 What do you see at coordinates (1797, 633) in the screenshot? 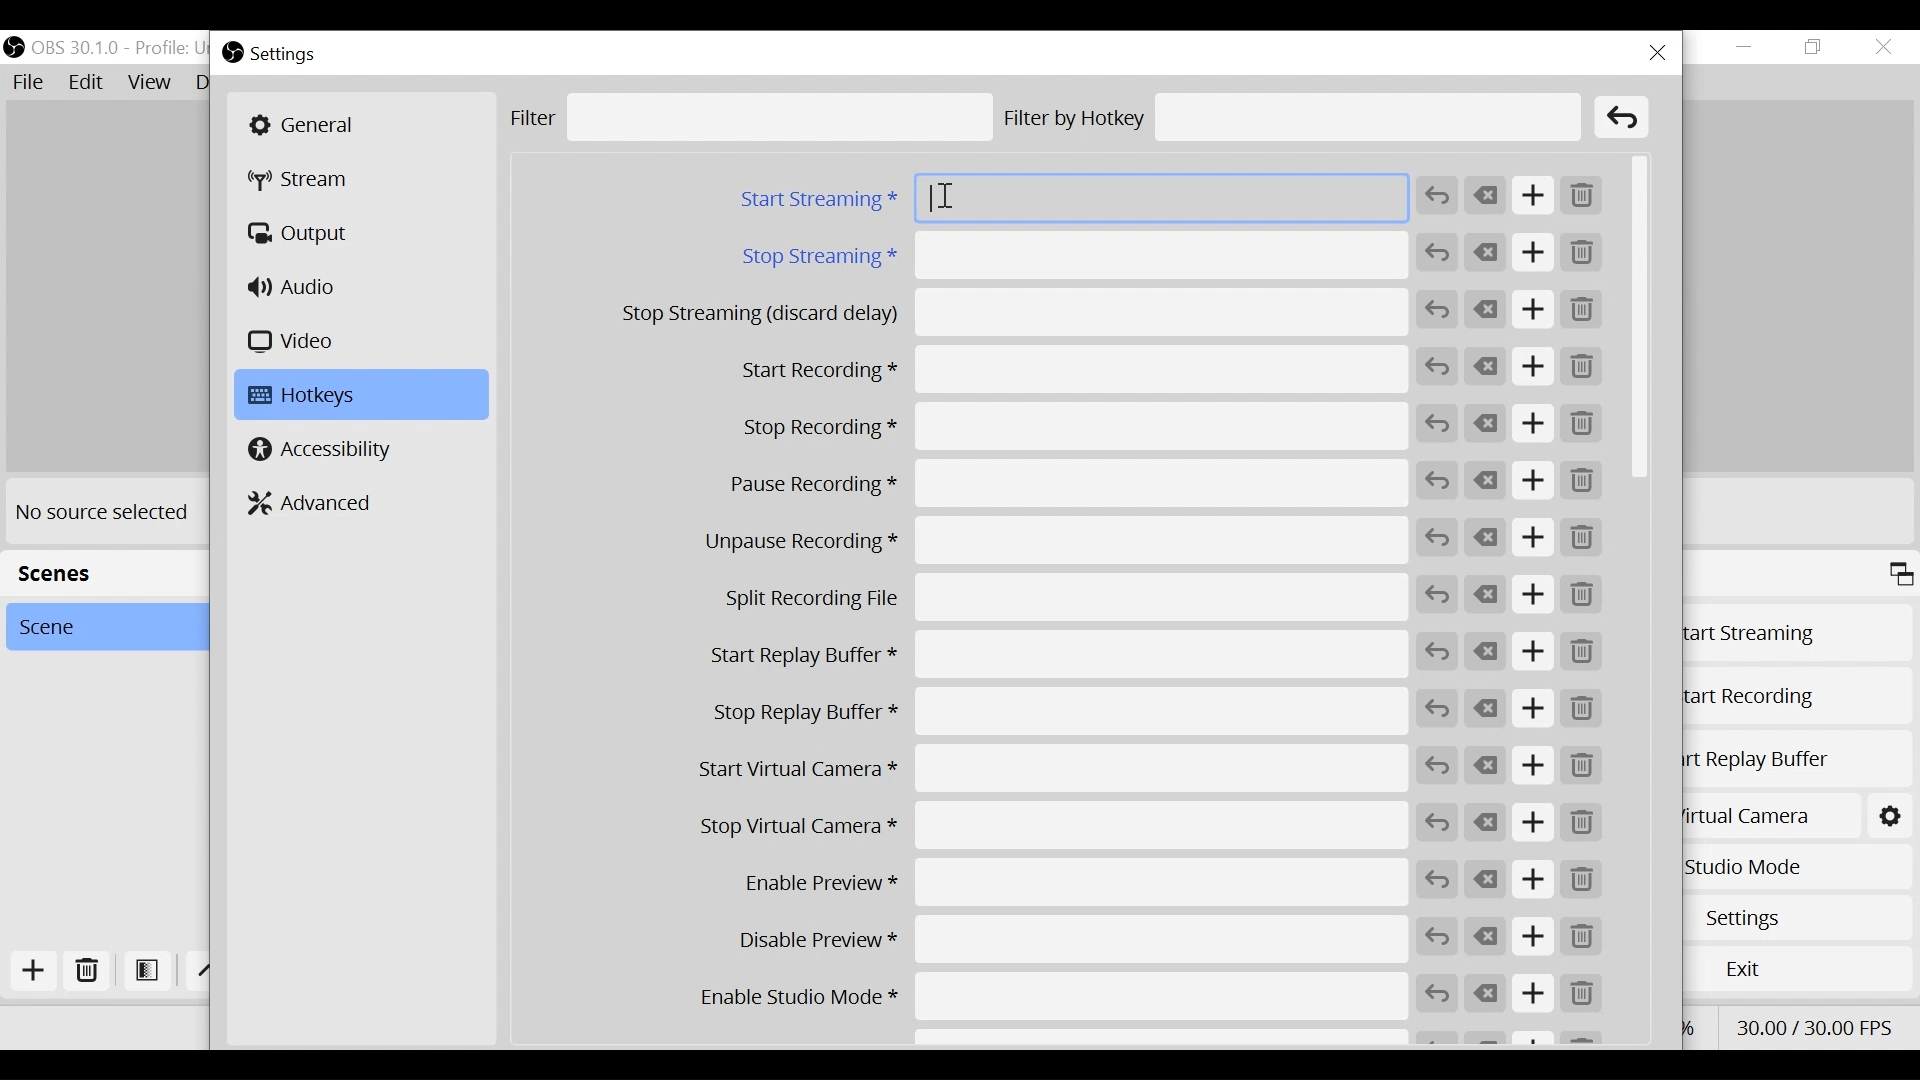
I see `Start Streaming` at bounding box center [1797, 633].